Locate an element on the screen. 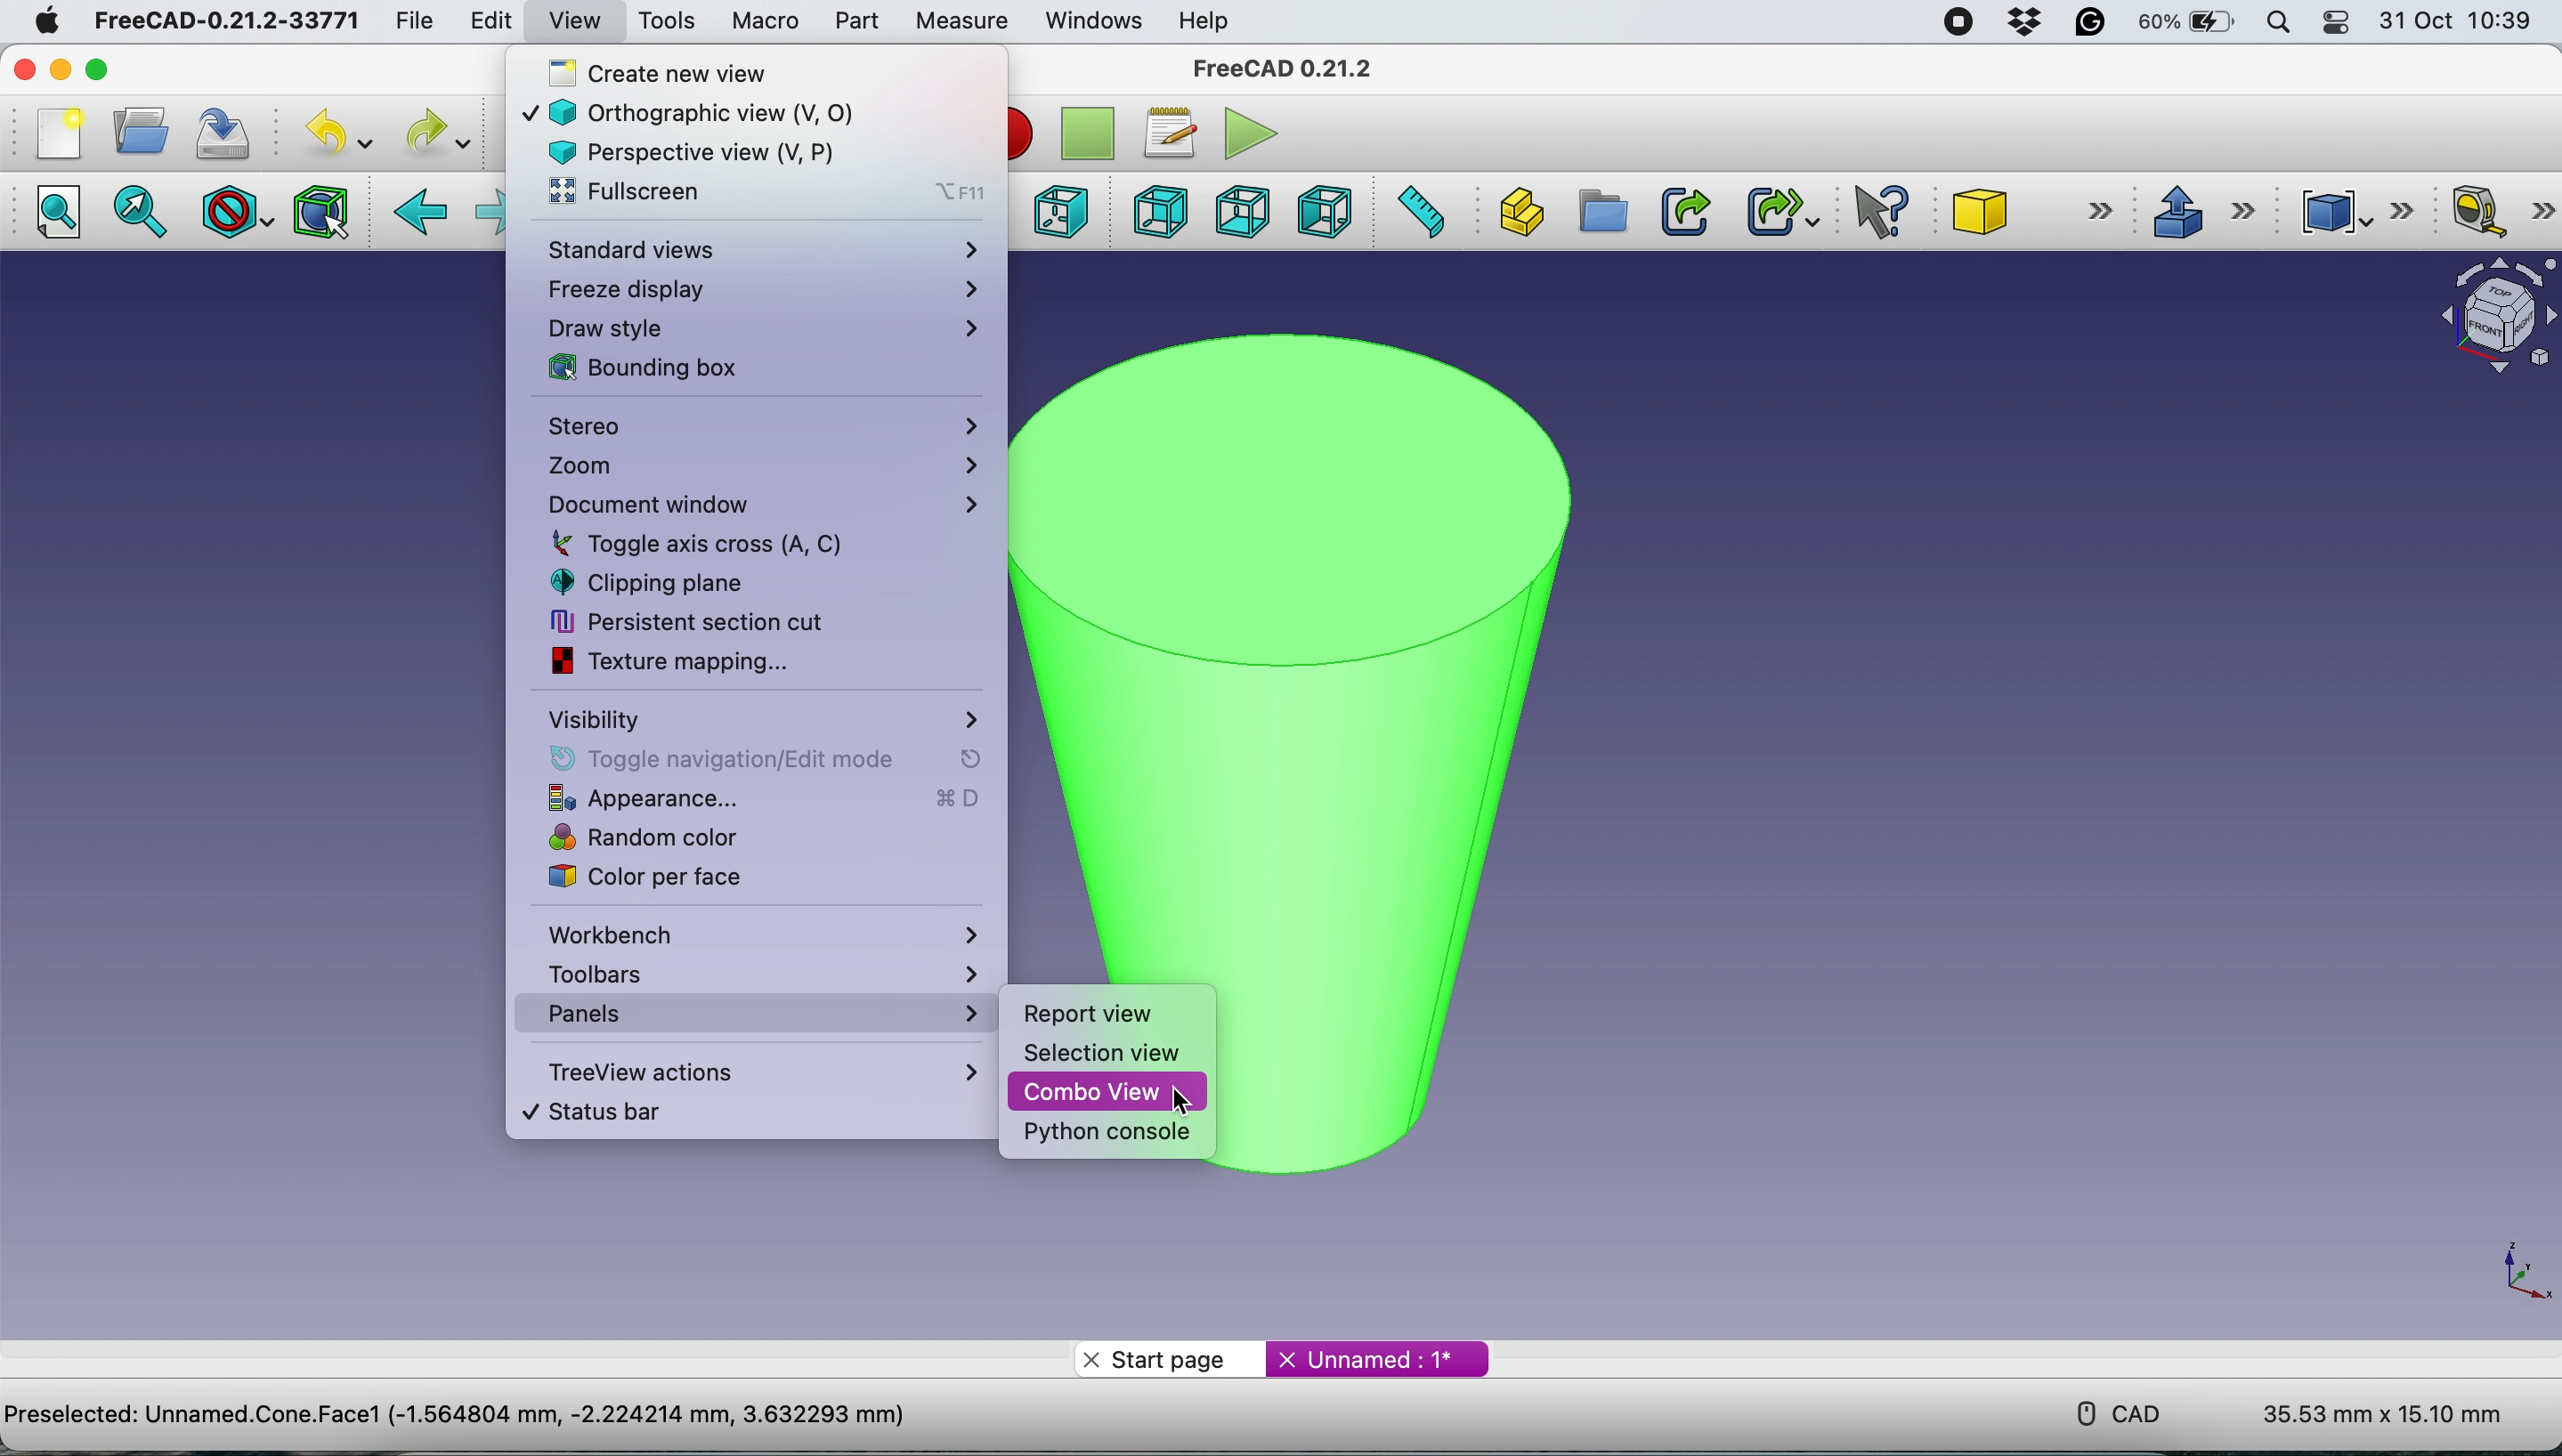  rear is located at coordinates (1157, 214).